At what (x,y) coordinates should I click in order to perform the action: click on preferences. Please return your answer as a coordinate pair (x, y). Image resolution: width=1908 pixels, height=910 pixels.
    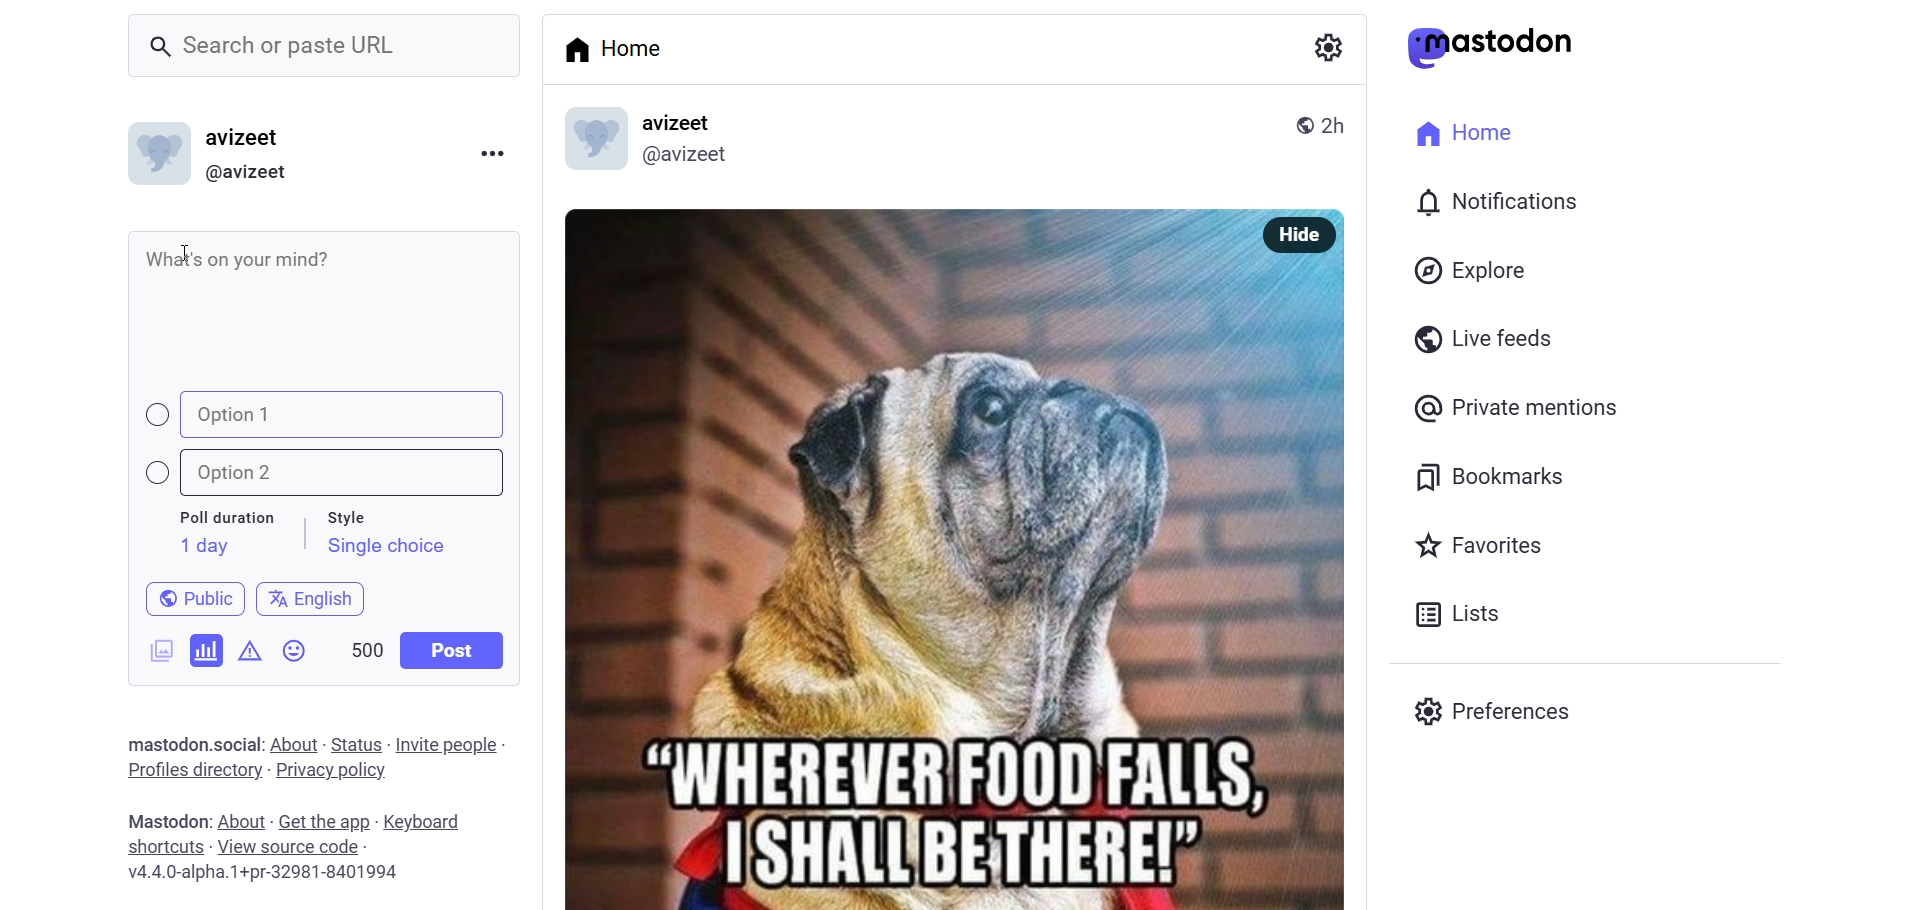
    Looking at the image, I should click on (1498, 708).